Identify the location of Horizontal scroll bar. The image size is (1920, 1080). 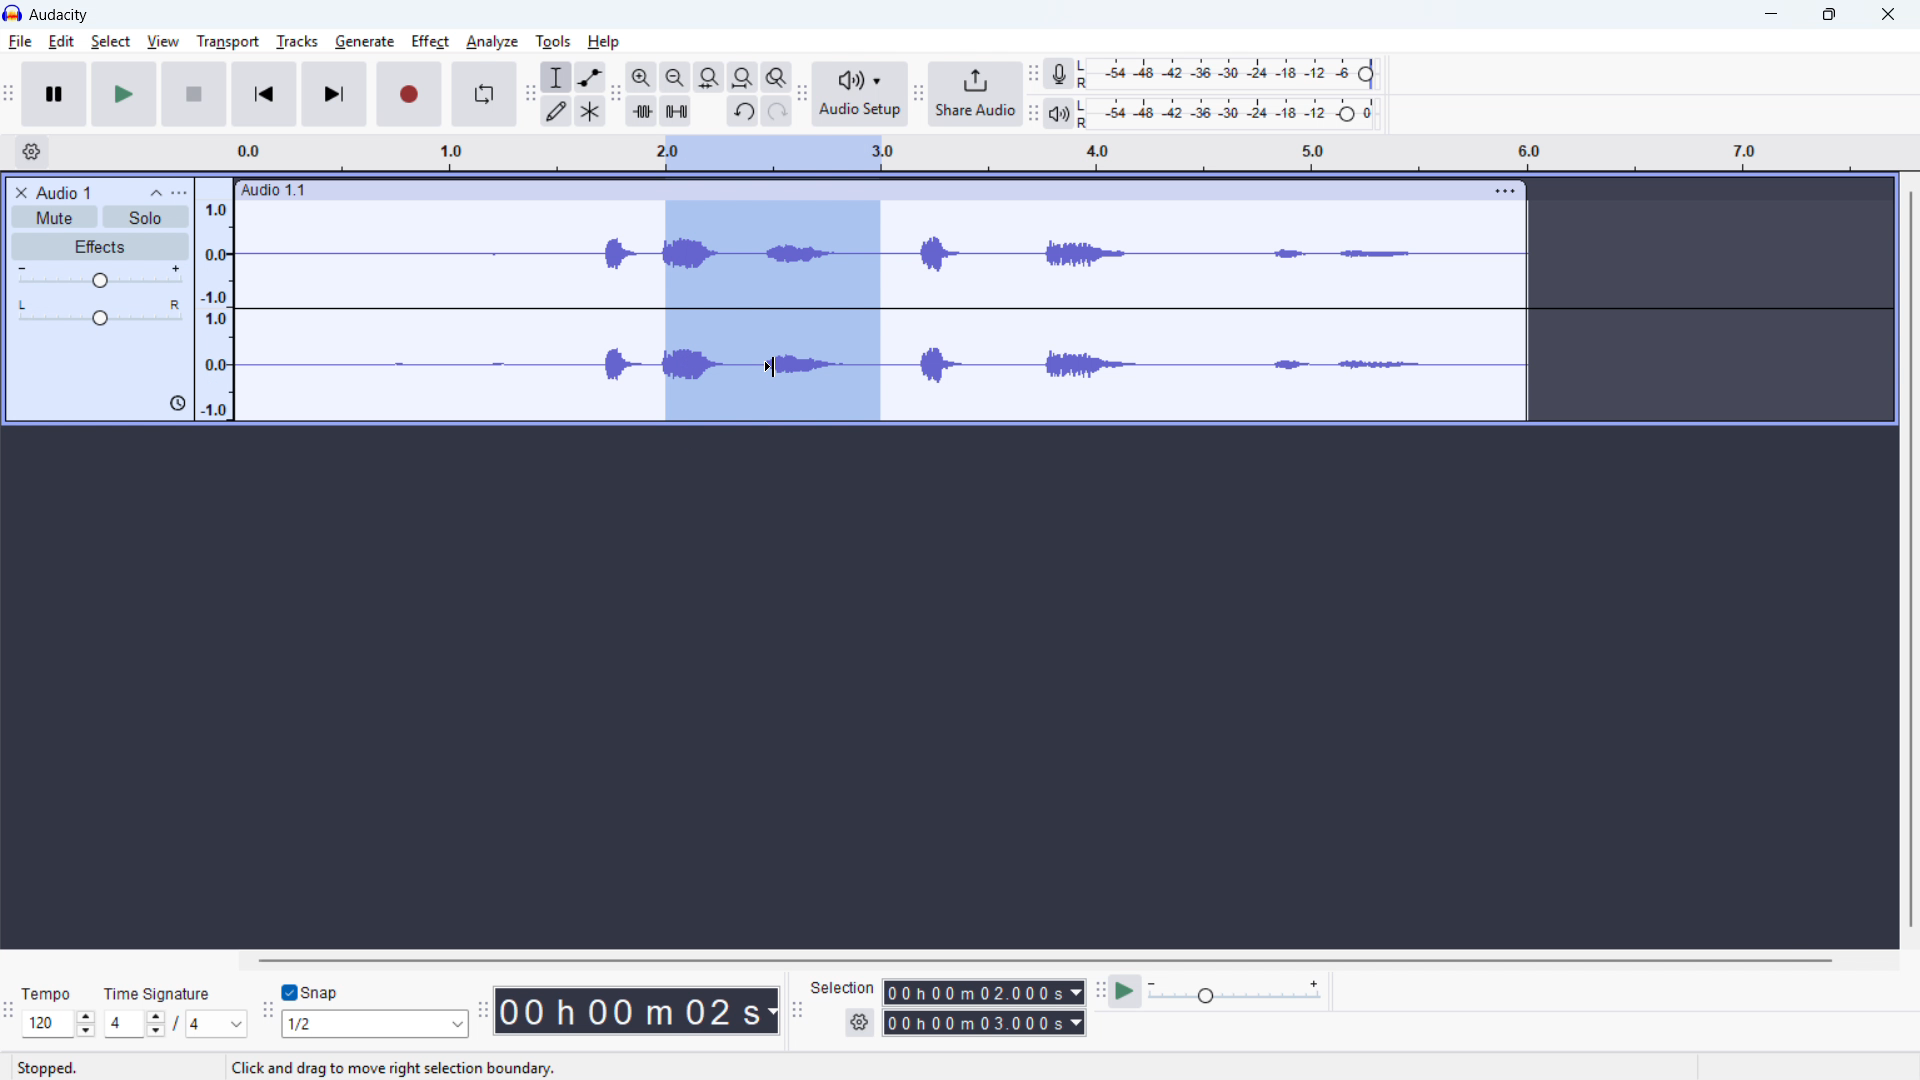
(1006, 960).